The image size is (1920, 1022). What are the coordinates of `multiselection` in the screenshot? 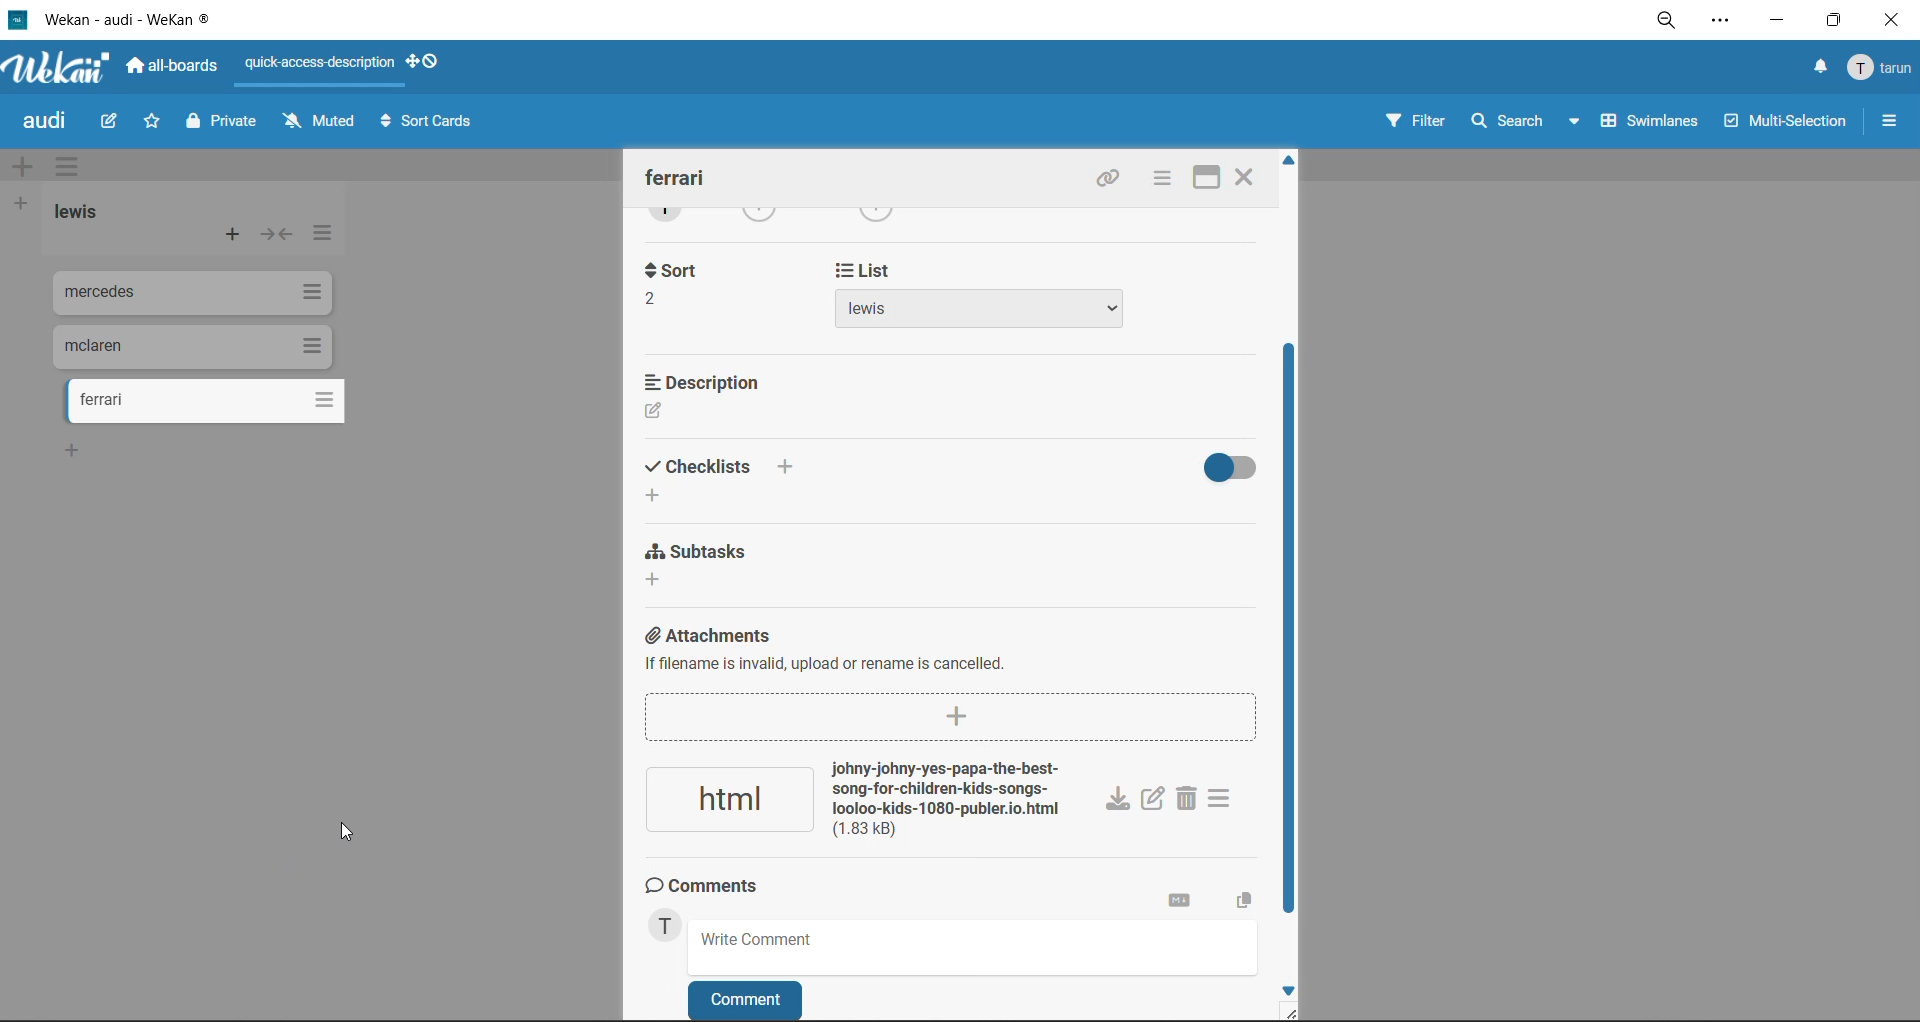 It's located at (1787, 124).